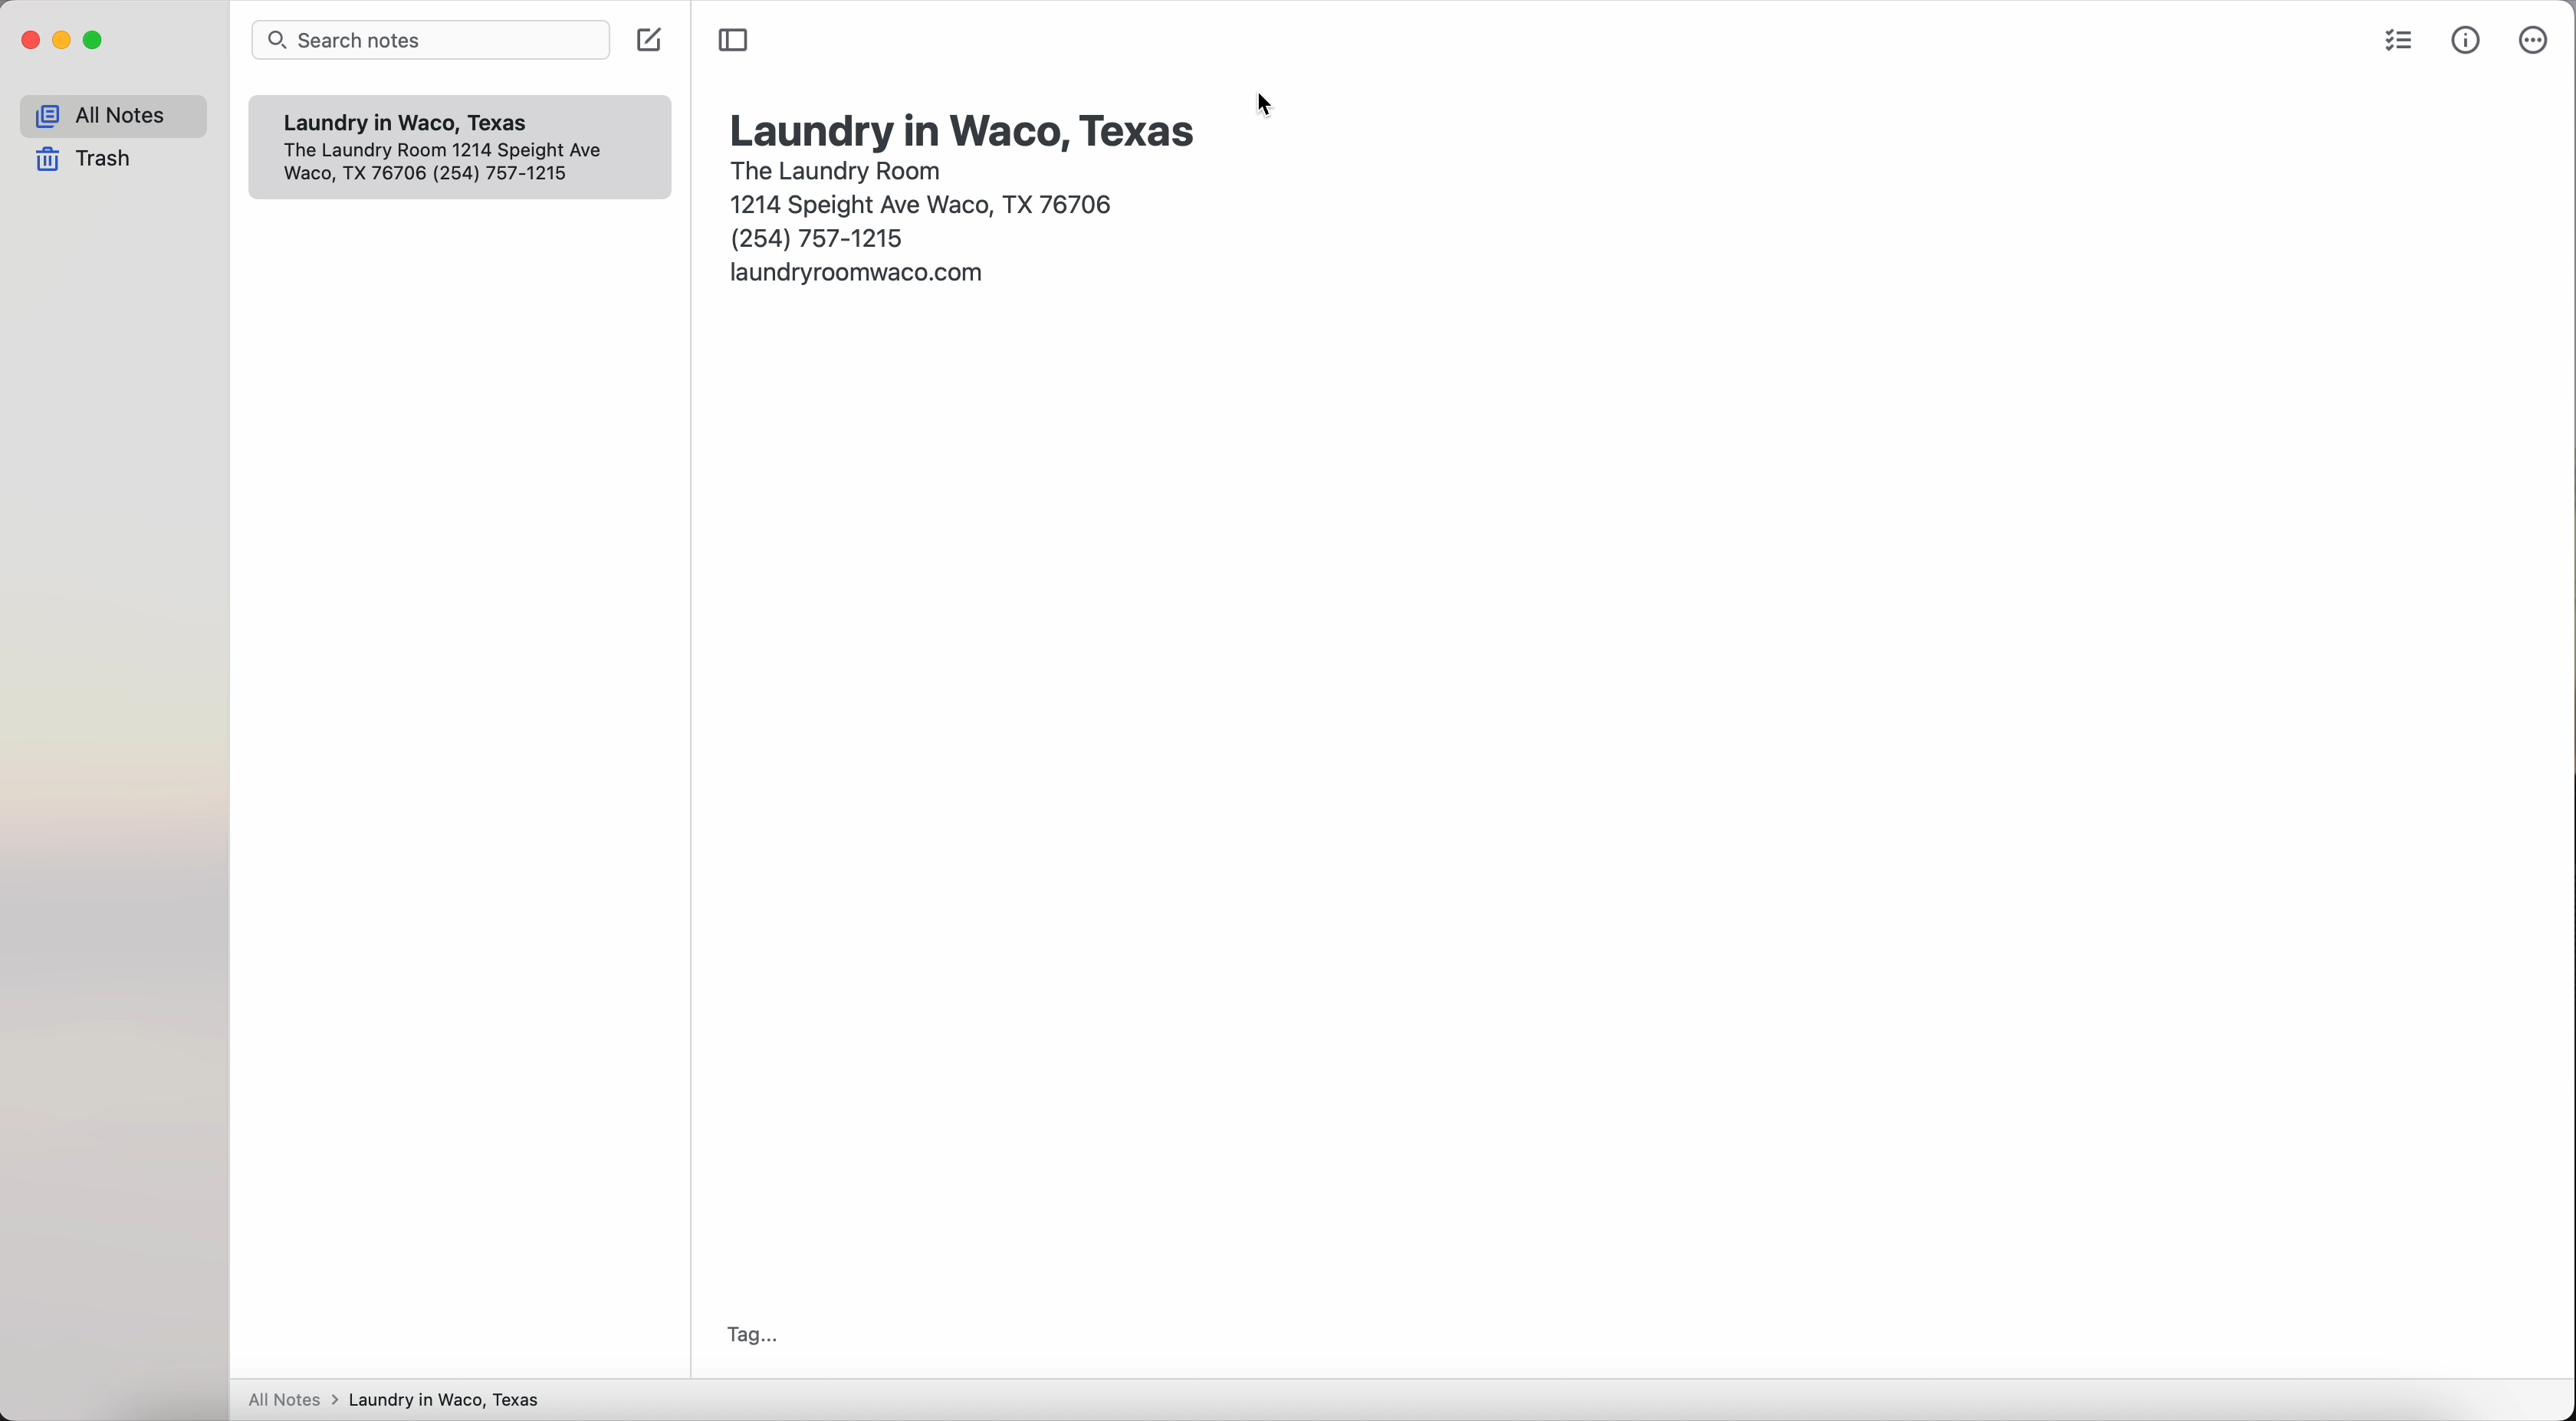 The height and width of the screenshot is (1421, 2576). Describe the element at coordinates (419, 123) in the screenshot. I see `Laundry in Waco, Texas` at that location.